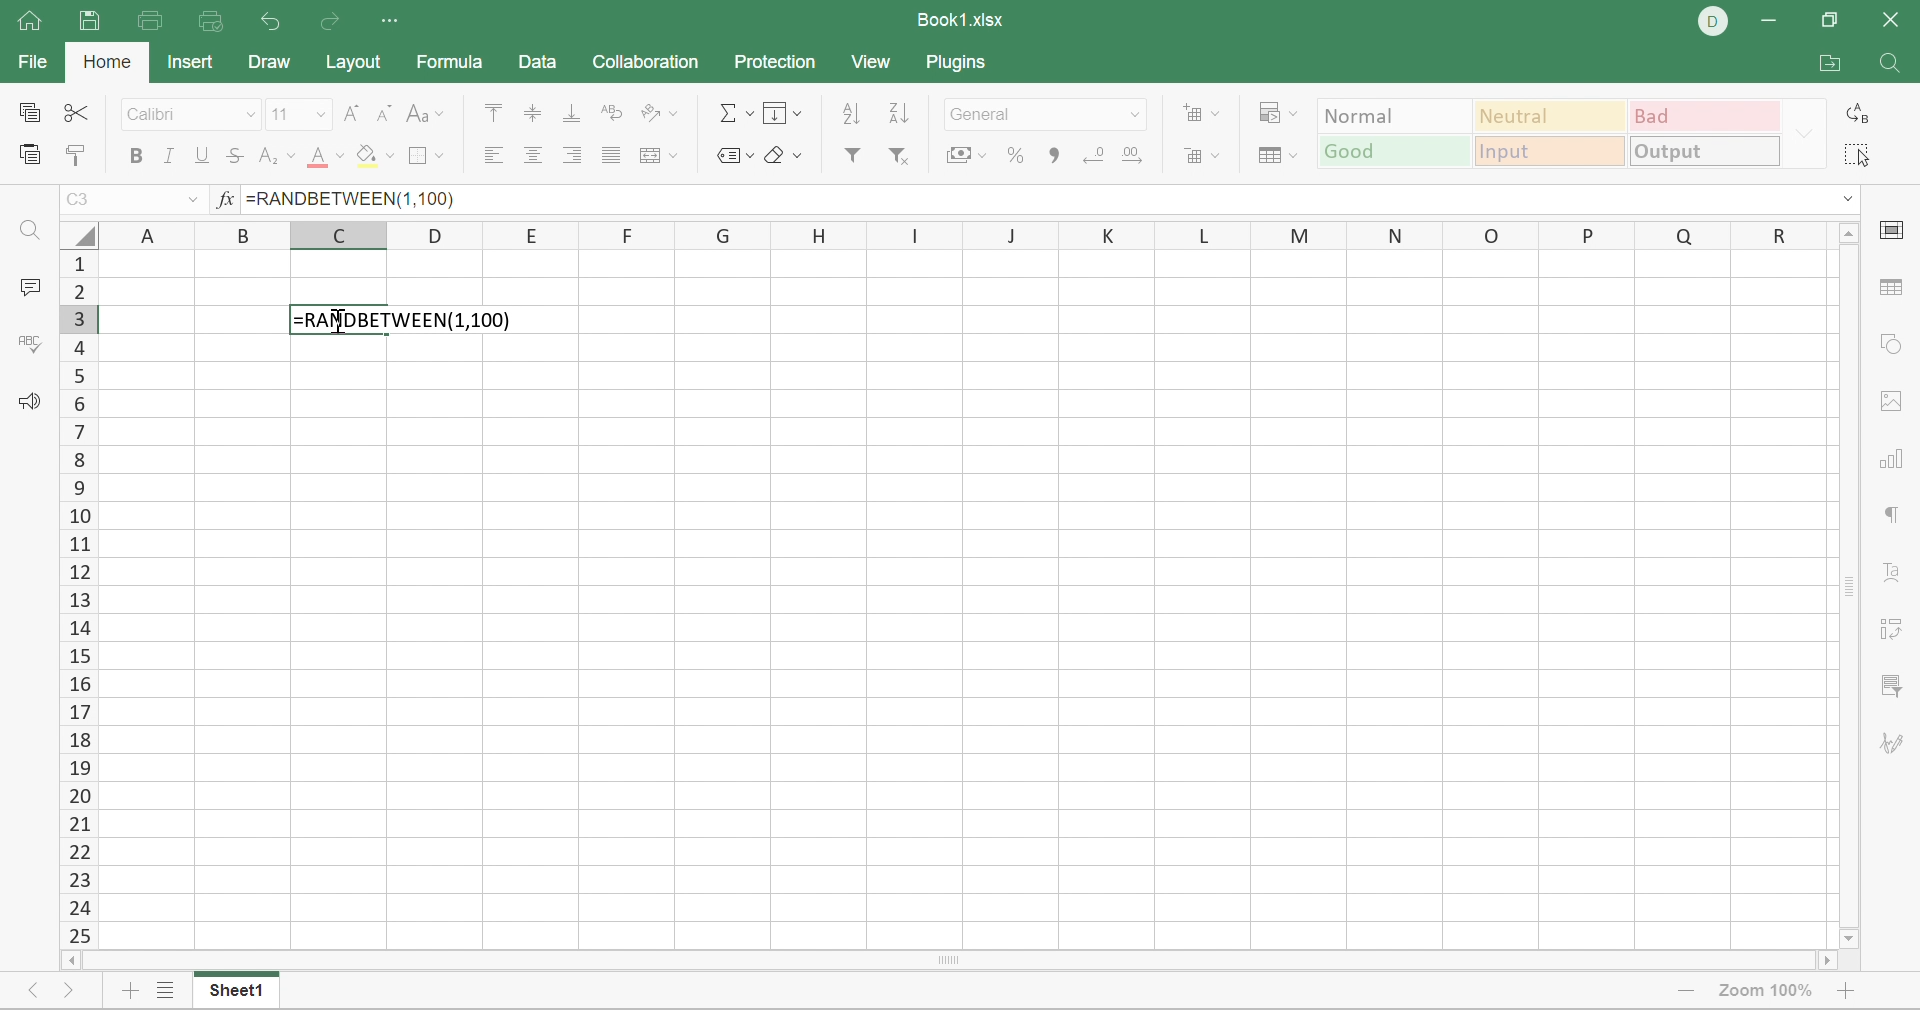 This screenshot has height=1010, width=1920. Describe the element at coordinates (34, 61) in the screenshot. I see `File` at that location.